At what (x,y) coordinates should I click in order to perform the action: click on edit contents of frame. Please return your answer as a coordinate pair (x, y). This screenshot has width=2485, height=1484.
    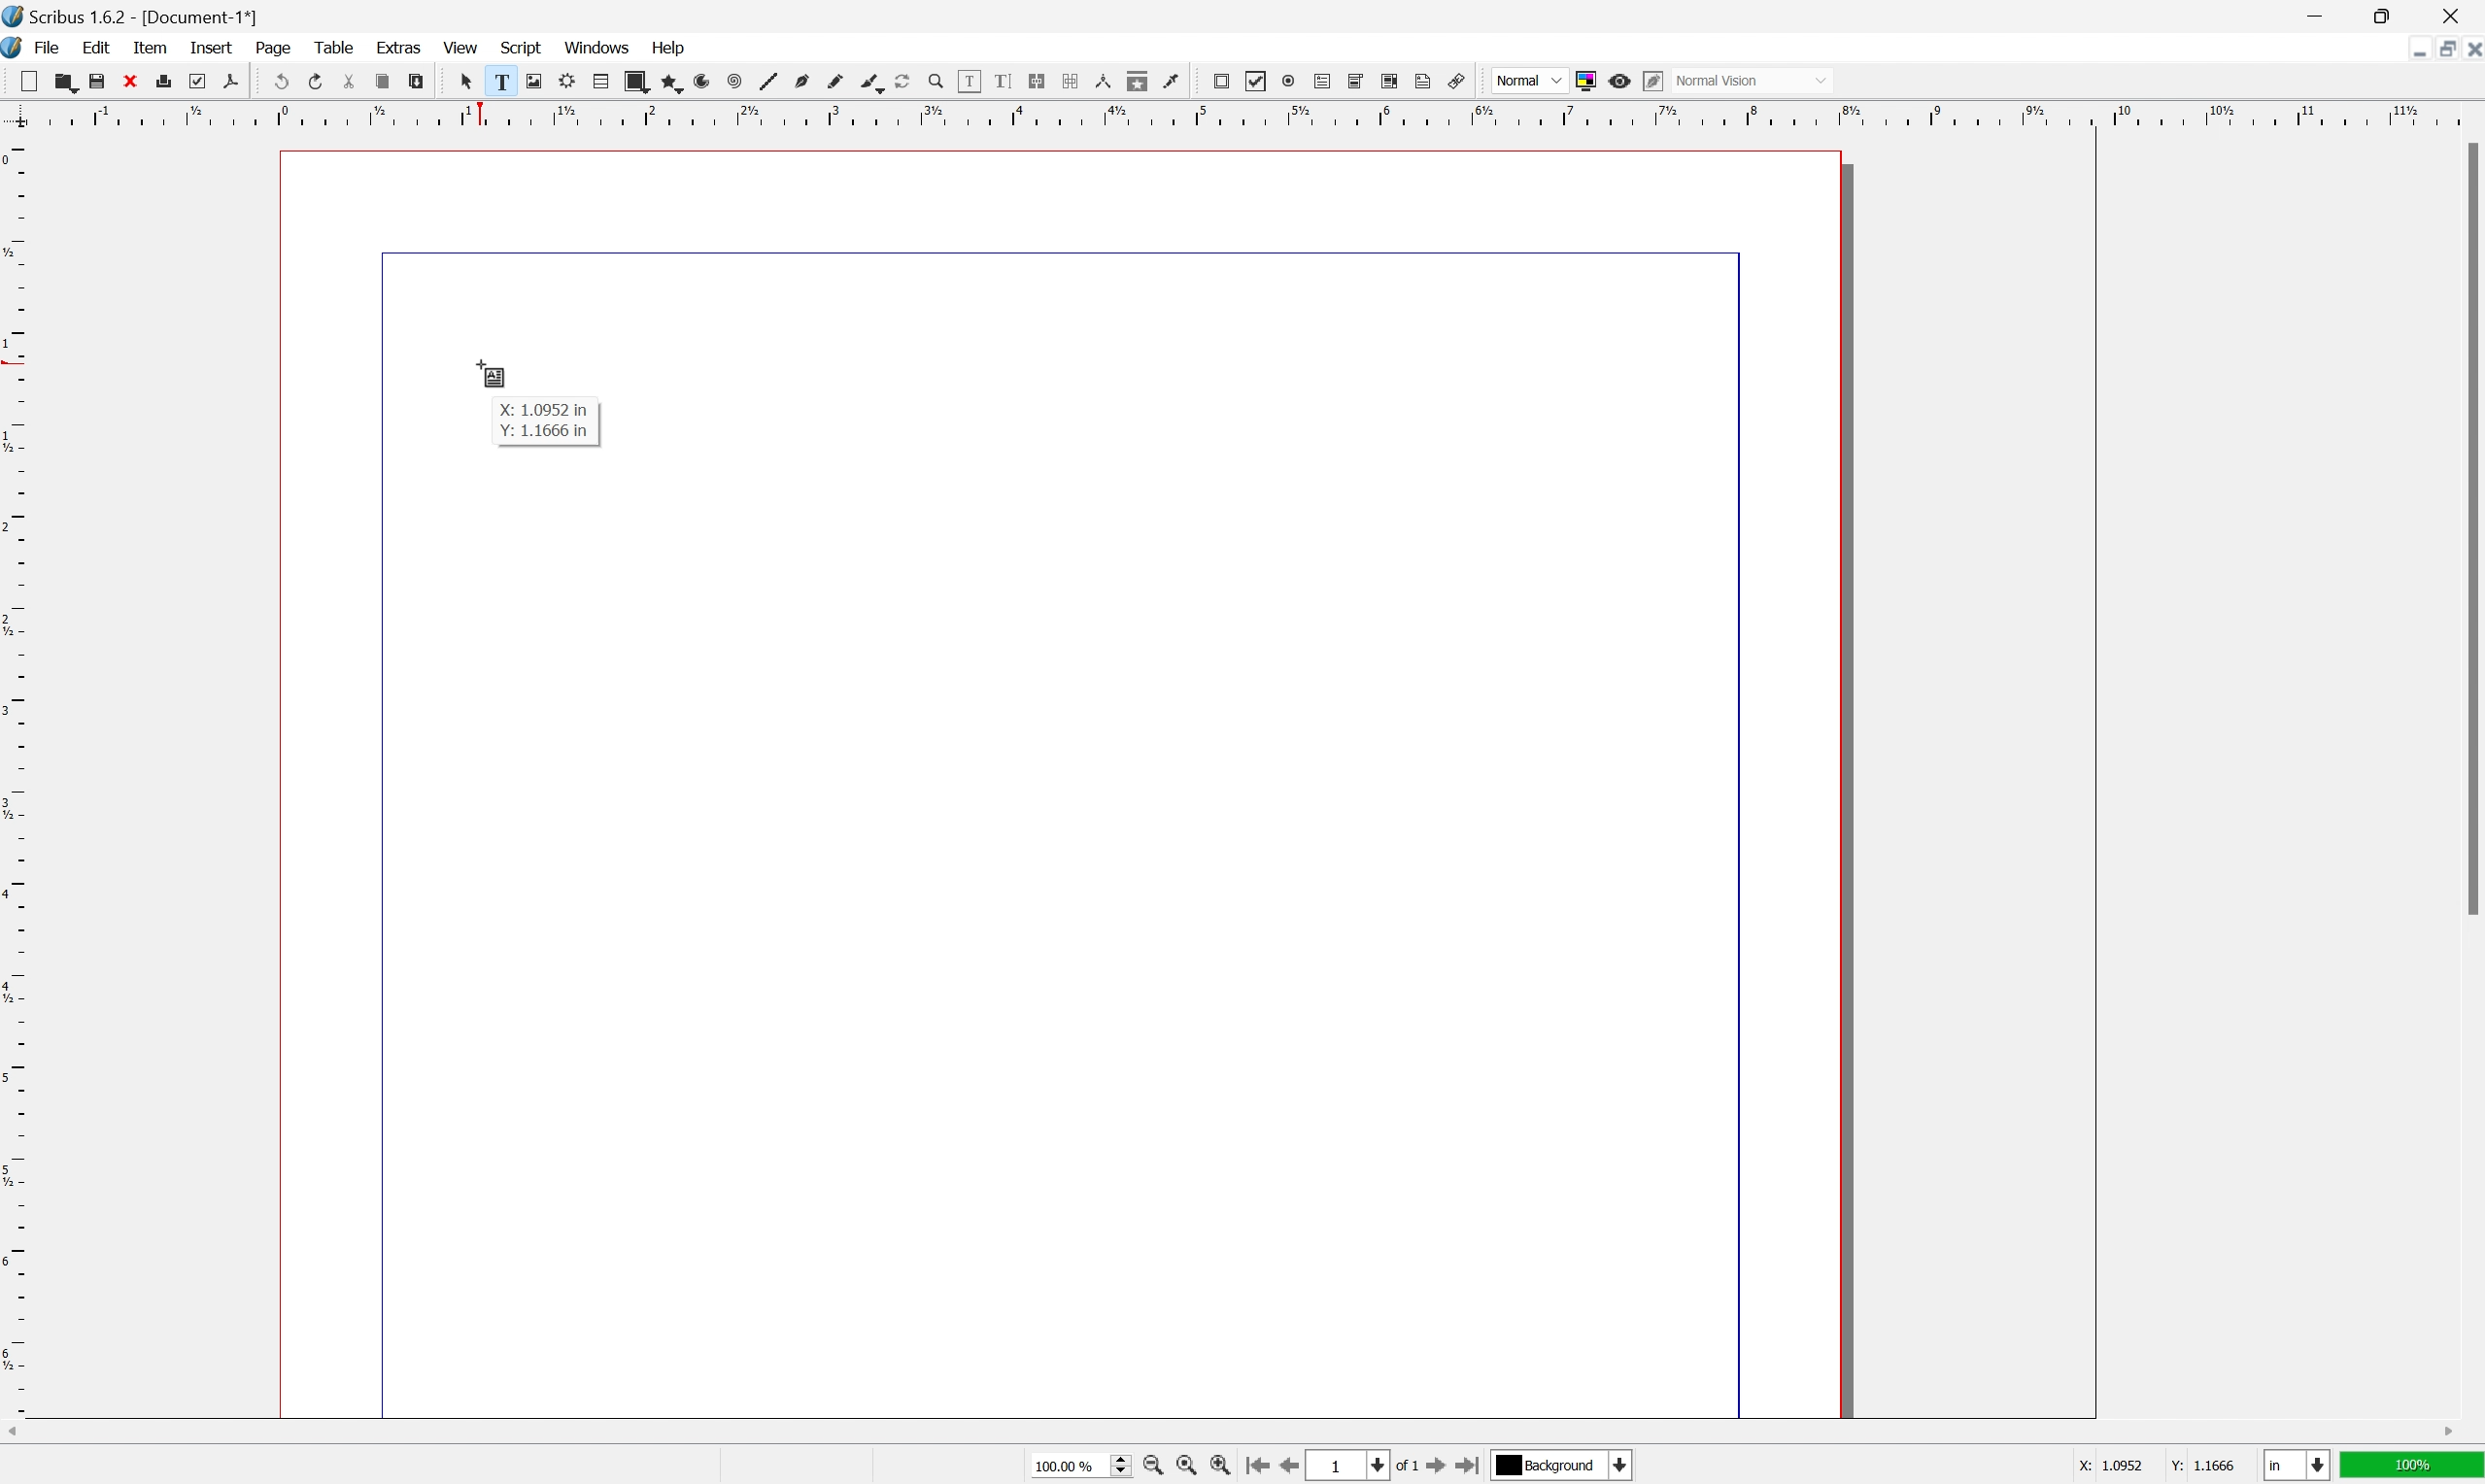
    Looking at the image, I should click on (968, 80).